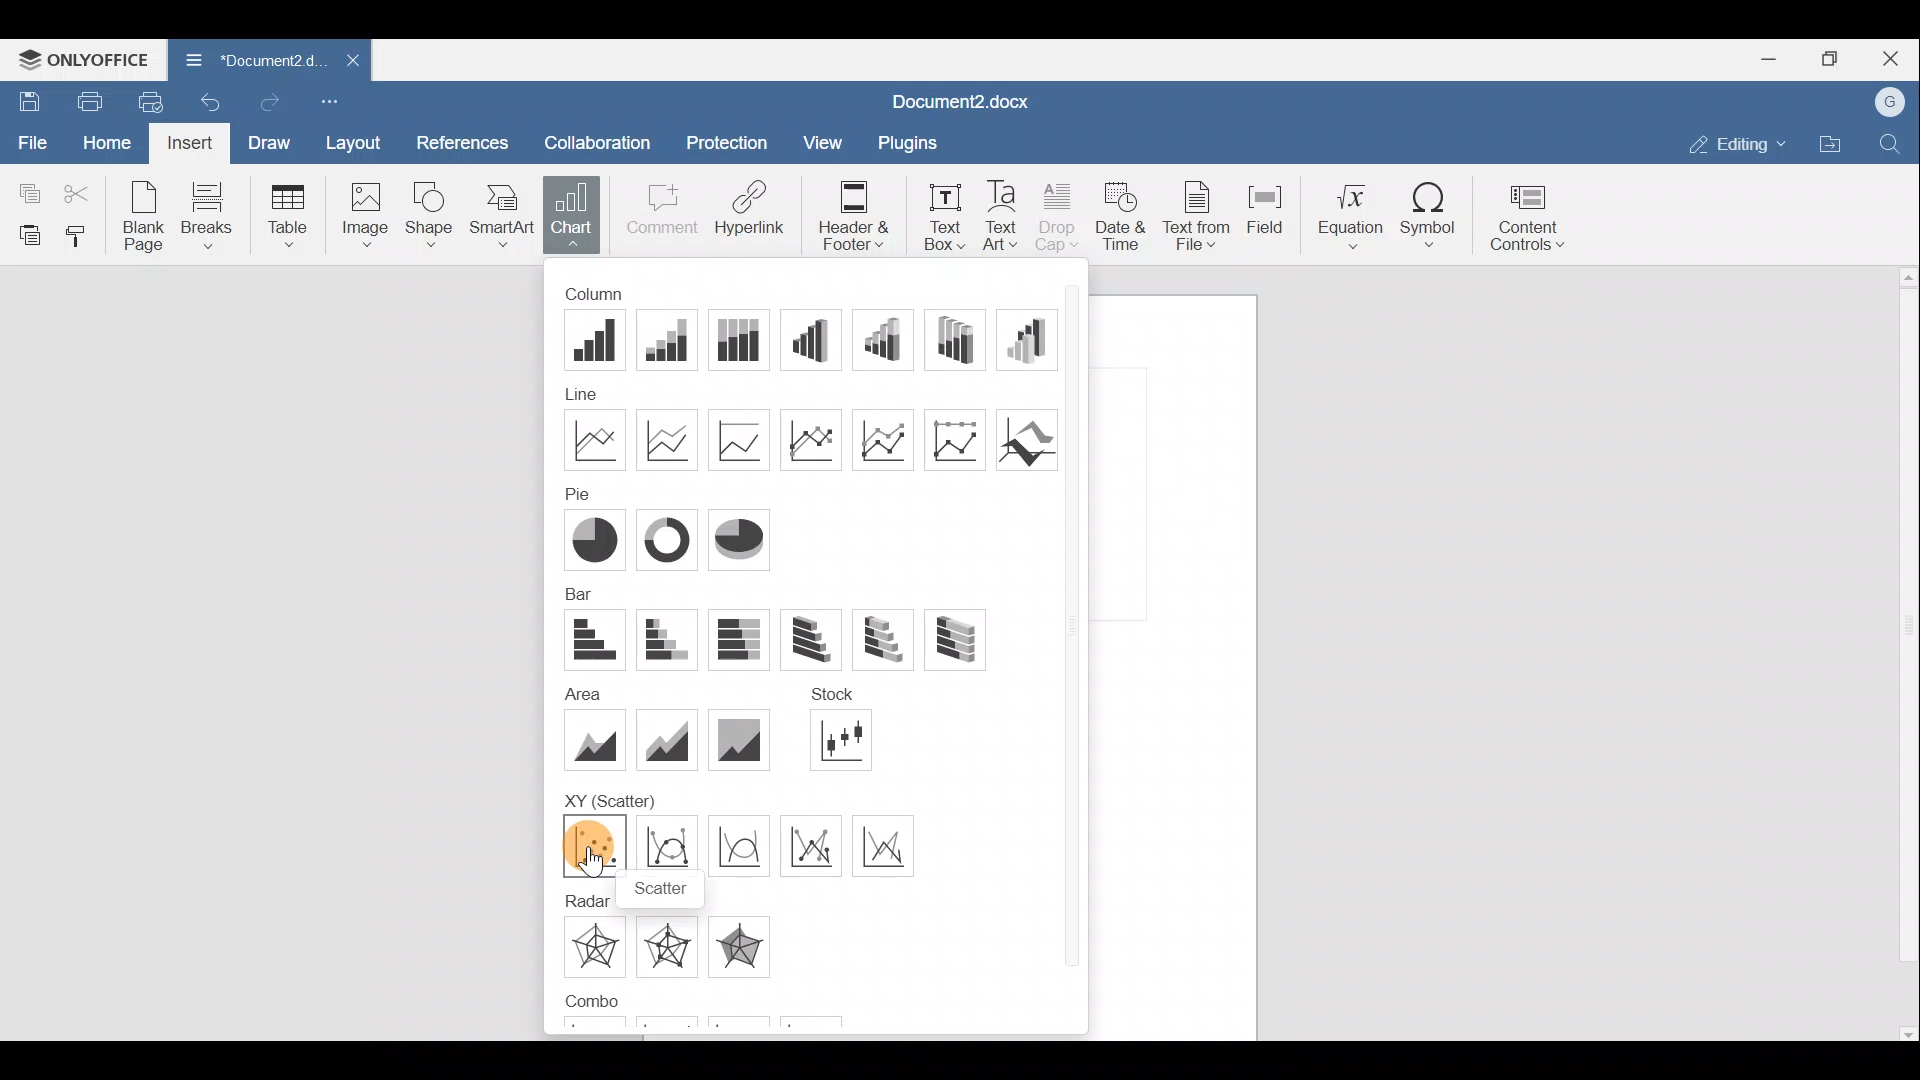 The width and height of the screenshot is (1920, 1080). Describe the element at coordinates (736, 741) in the screenshot. I see `100% Stacked area` at that location.